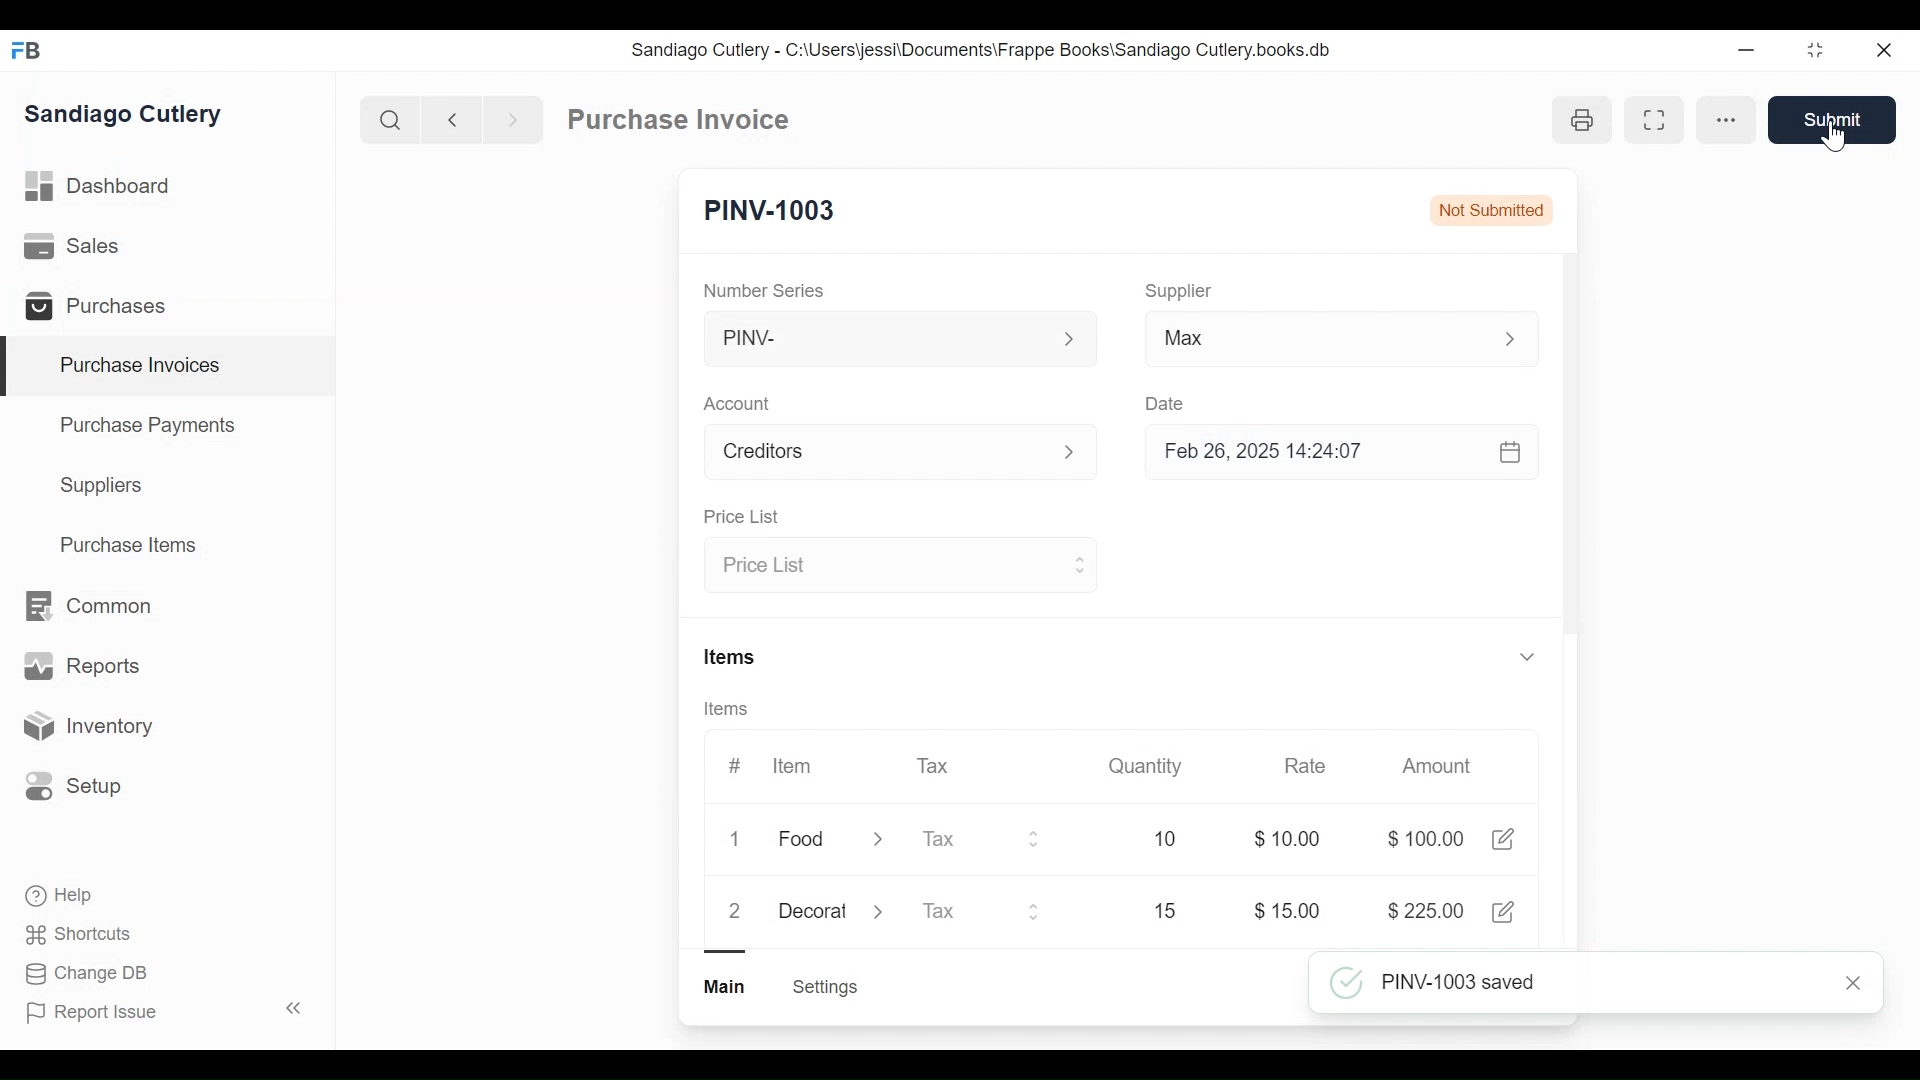 The width and height of the screenshot is (1920, 1080). What do you see at coordinates (1570, 472) in the screenshot?
I see `Vertical Scroll bar` at bounding box center [1570, 472].